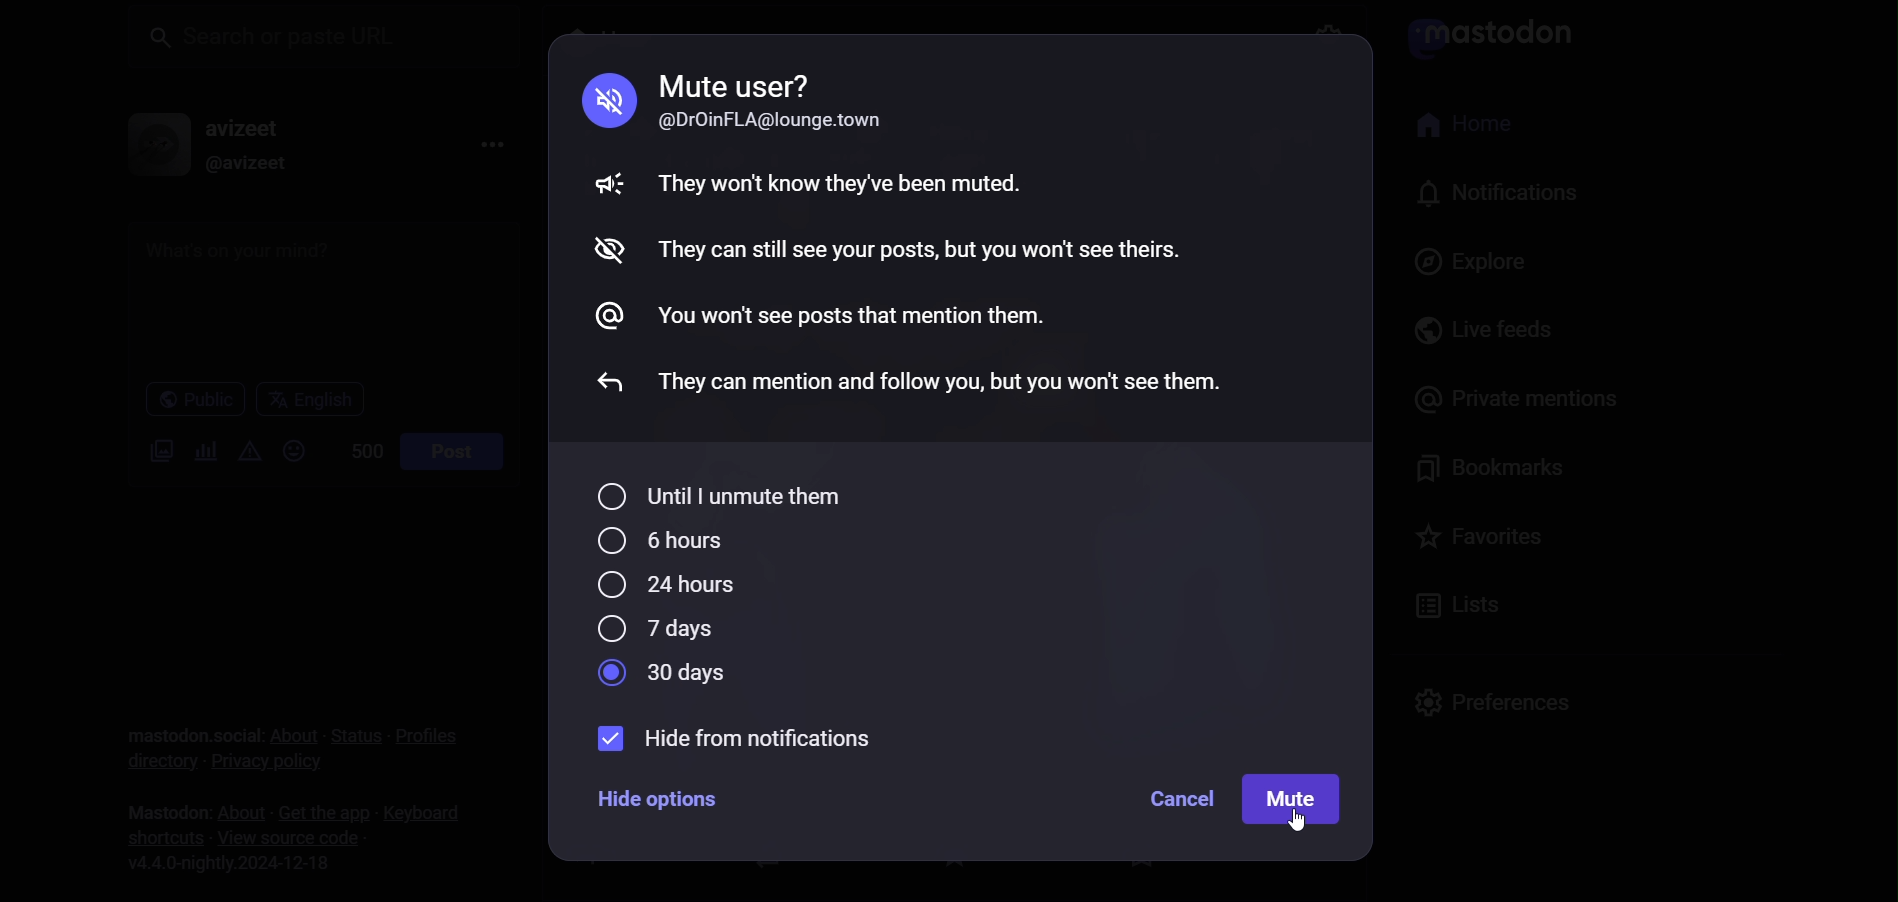 The width and height of the screenshot is (1898, 902). What do you see at coordinates (660, 797) in the screenshot?
I see `hide options` at bounding box center [660, 797].